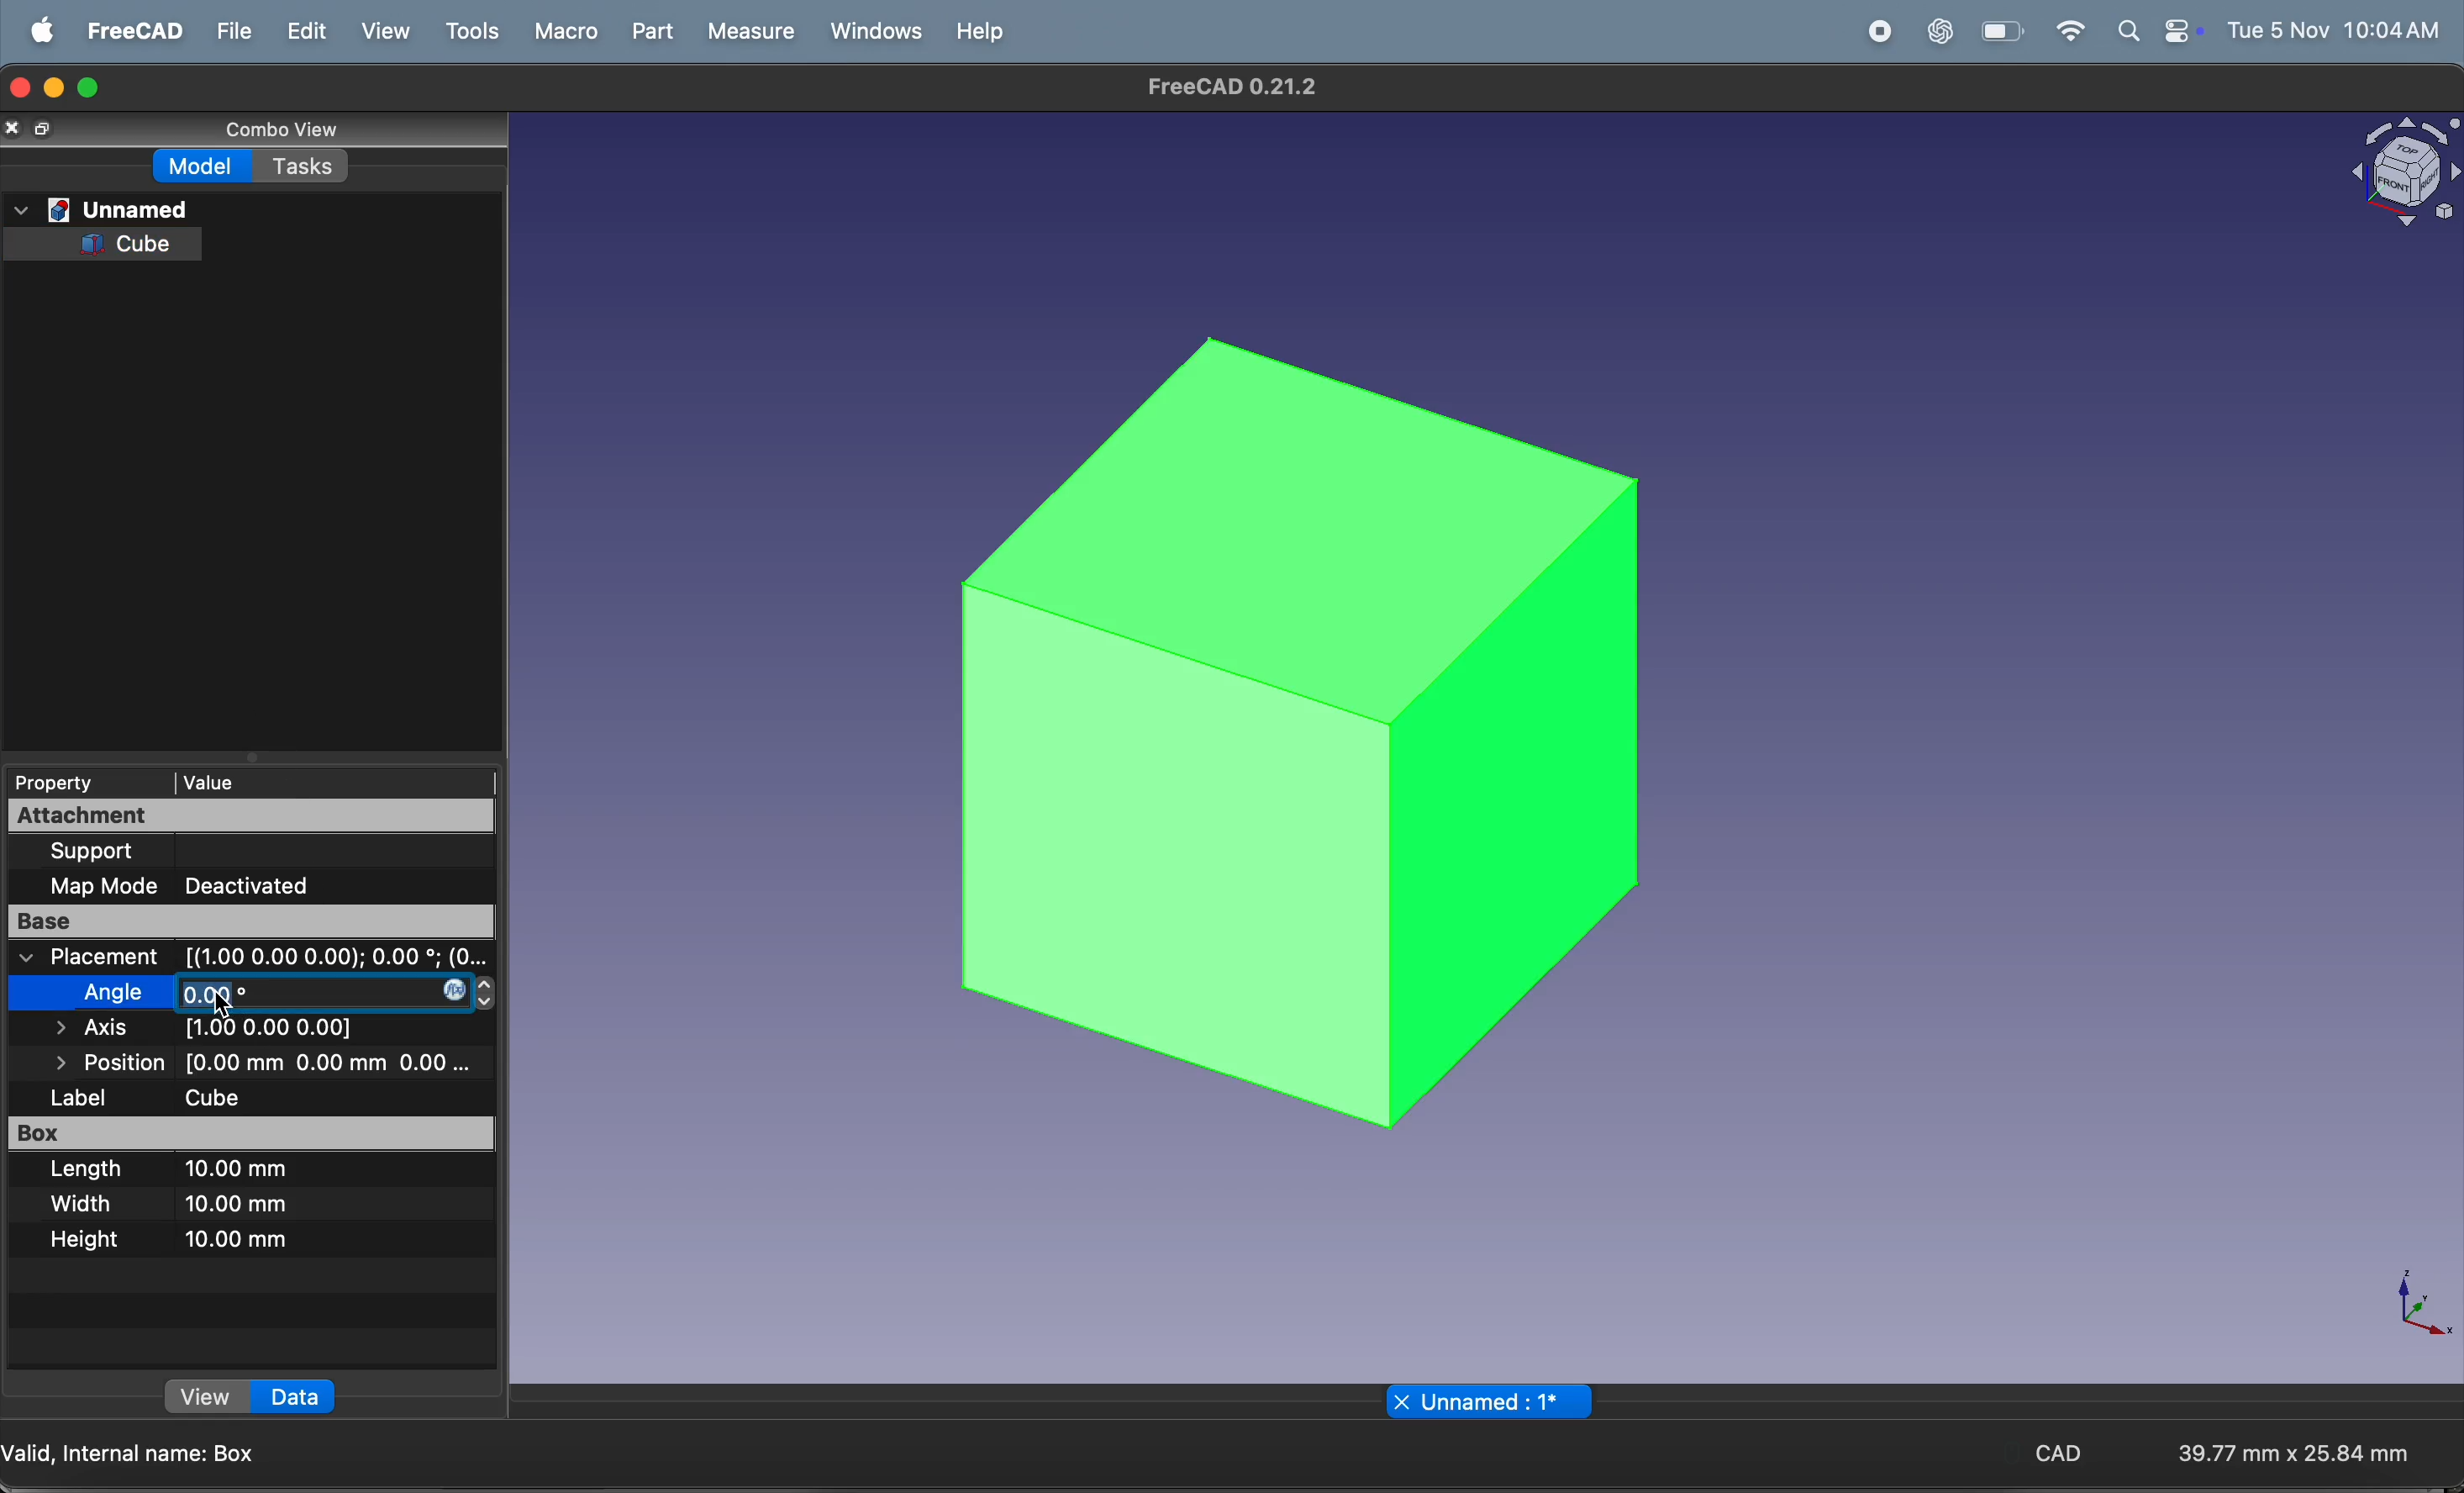 The height and width of the screenshot is (1493, 2464). What do you see at coordinates (463, 31) in the screenshot?
I see `tools` at bounding box center [463, 31].